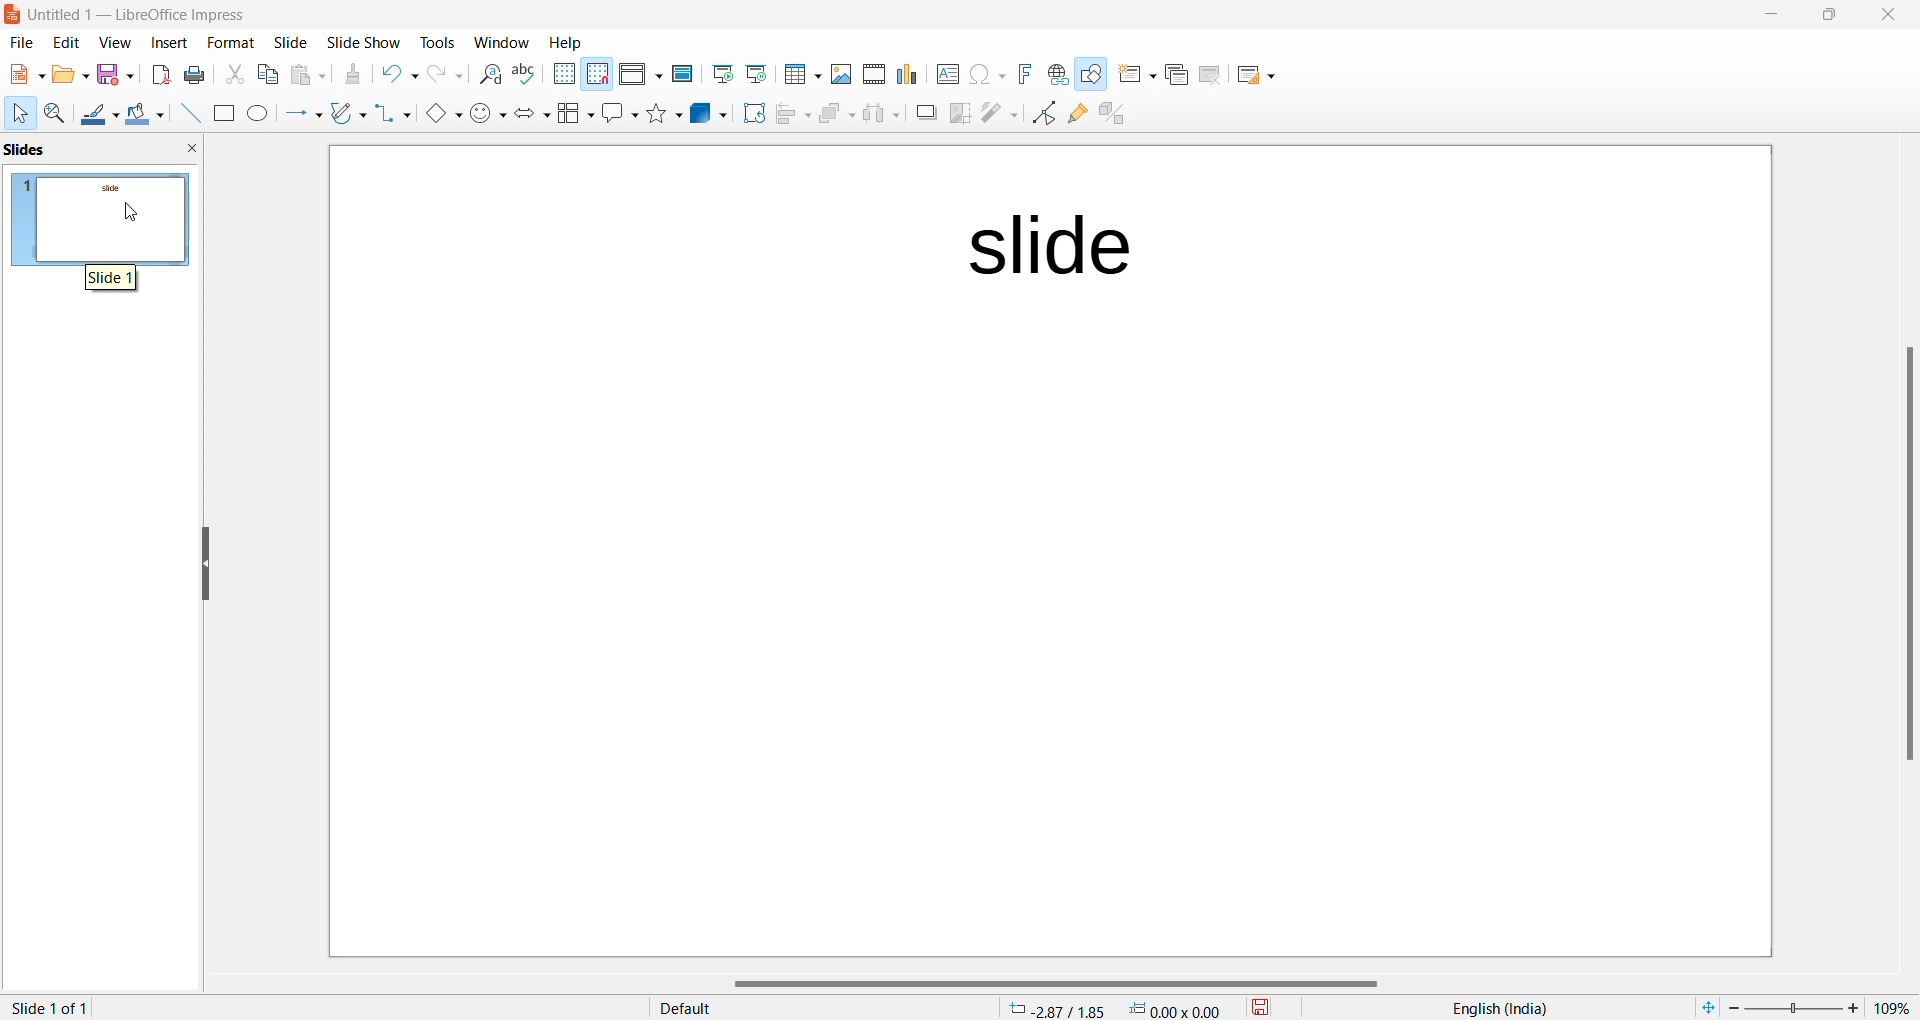 This screenshot has width=1920, height=1020. What do you see at coordinates (957, 114) in the screenshot?
I see `crop image` at bounding box center [957, 114].